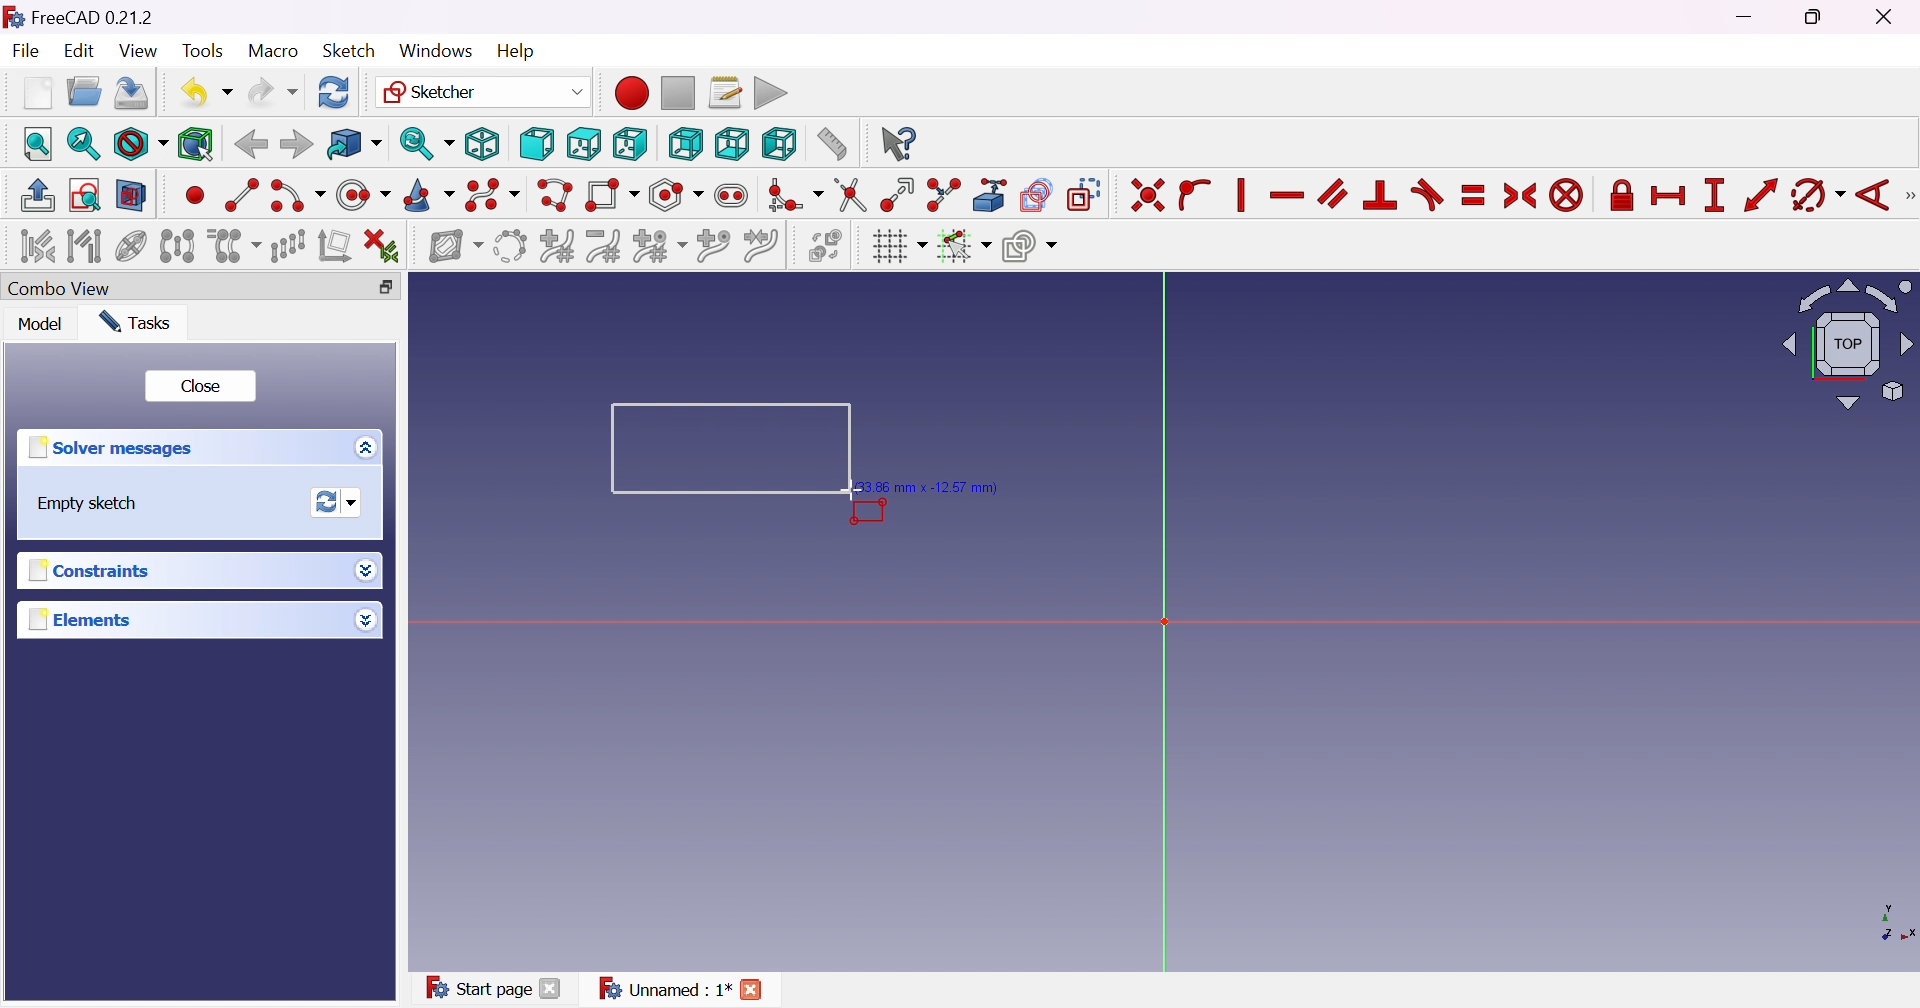  Describe the element at coordinates (83, 92) in the screenshot. I see `Open` at that location.